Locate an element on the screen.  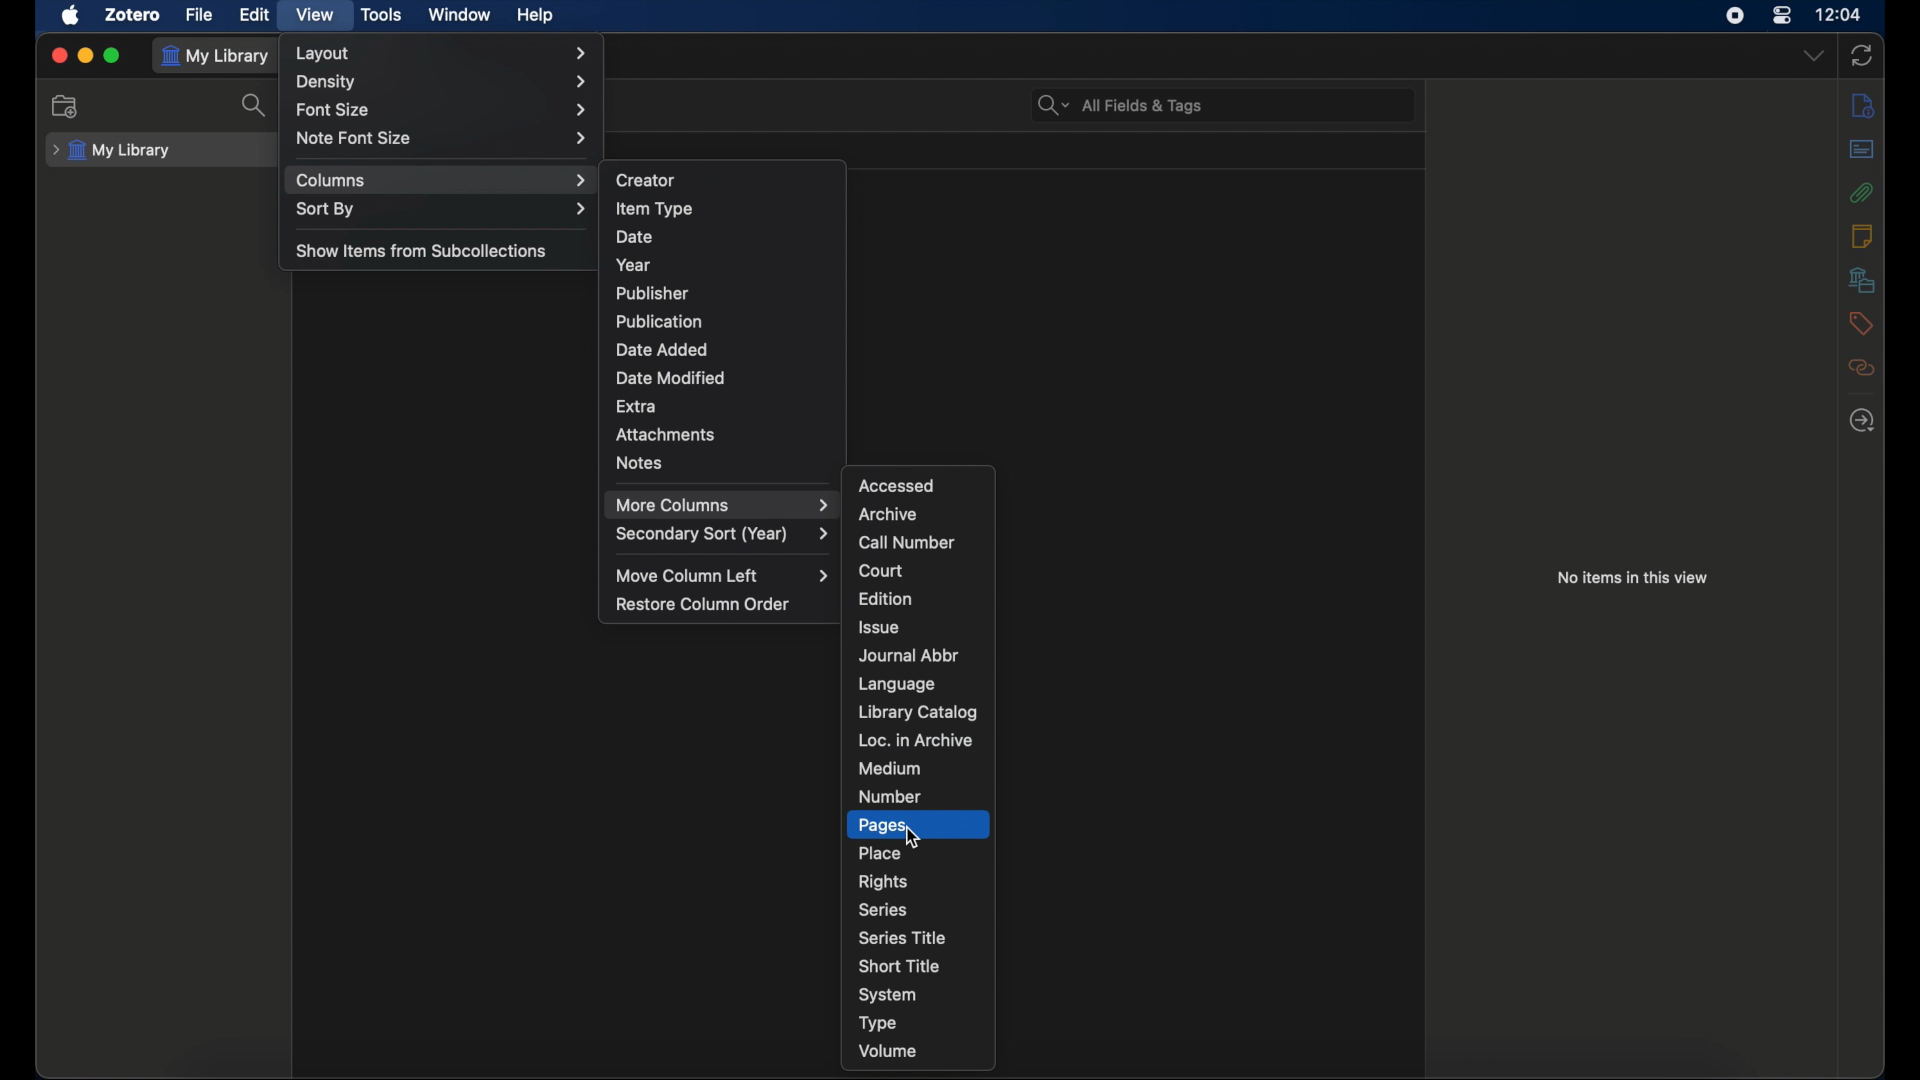
series is located at coordinates (883, 908).